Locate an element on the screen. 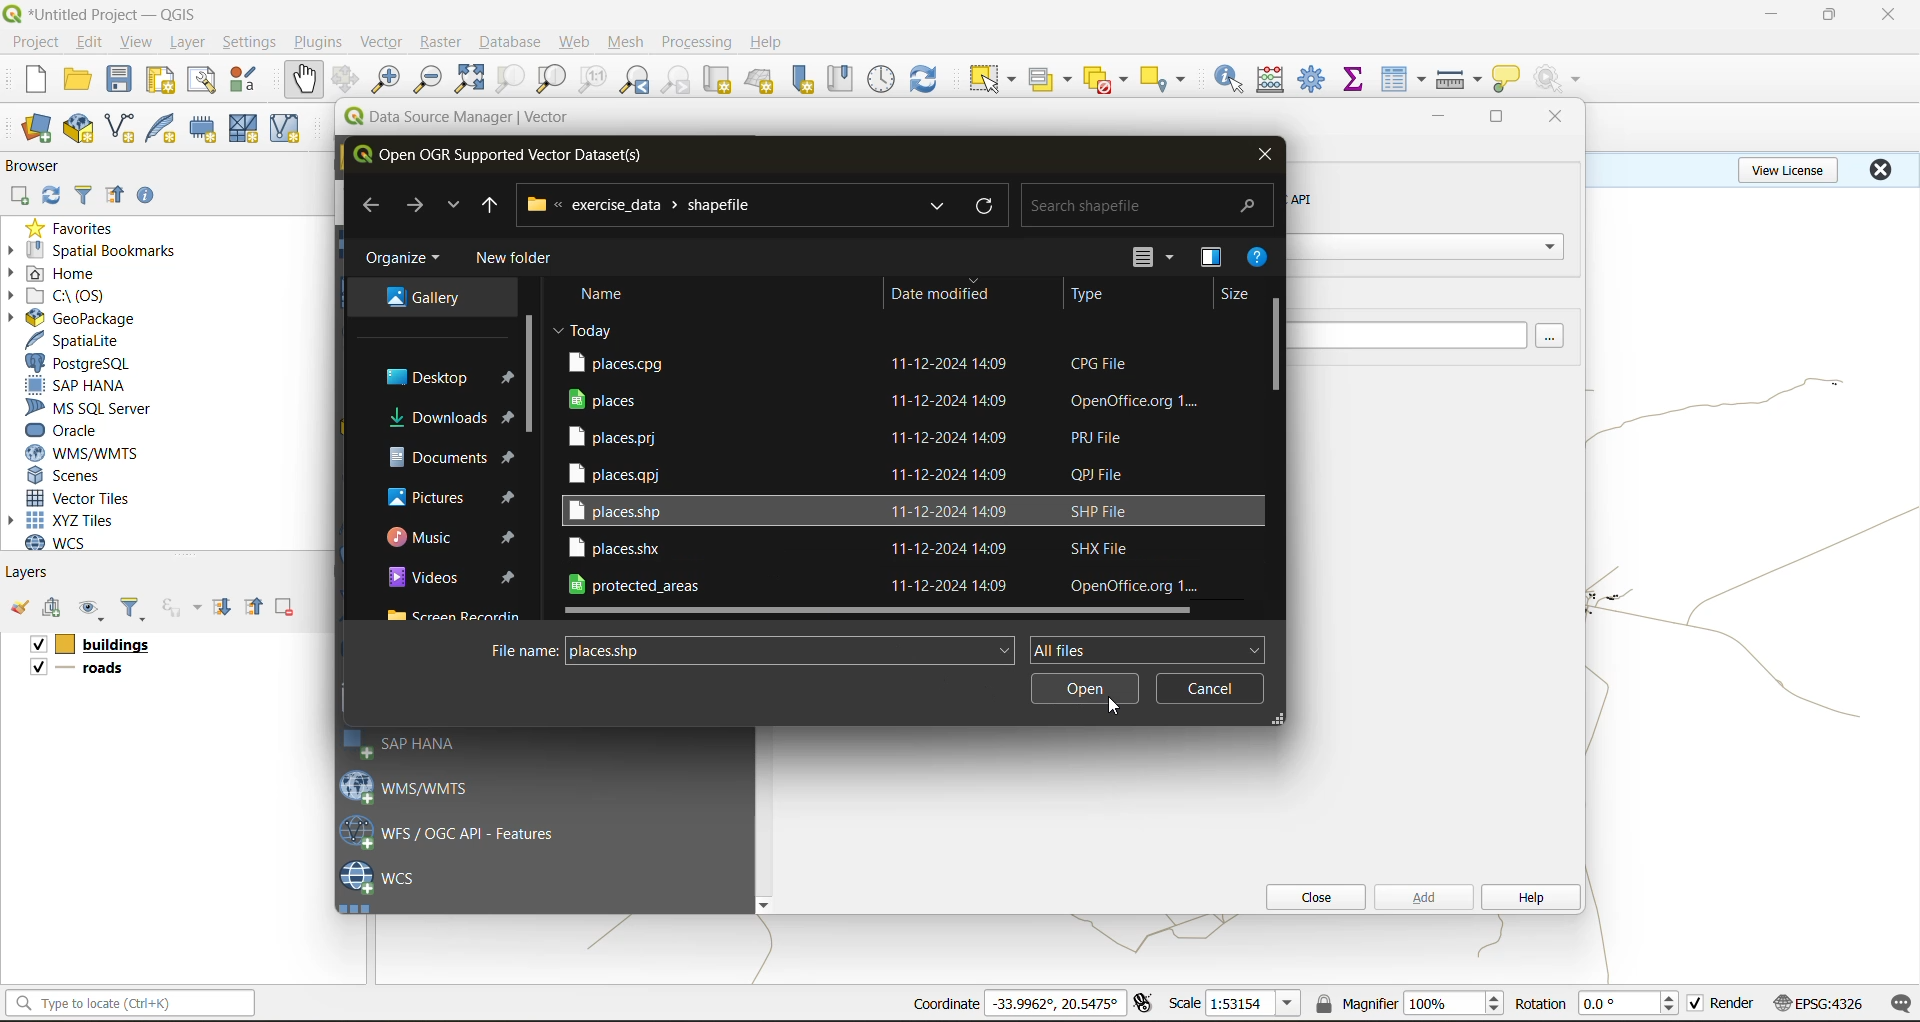  search is located at coordinates (934, 207).